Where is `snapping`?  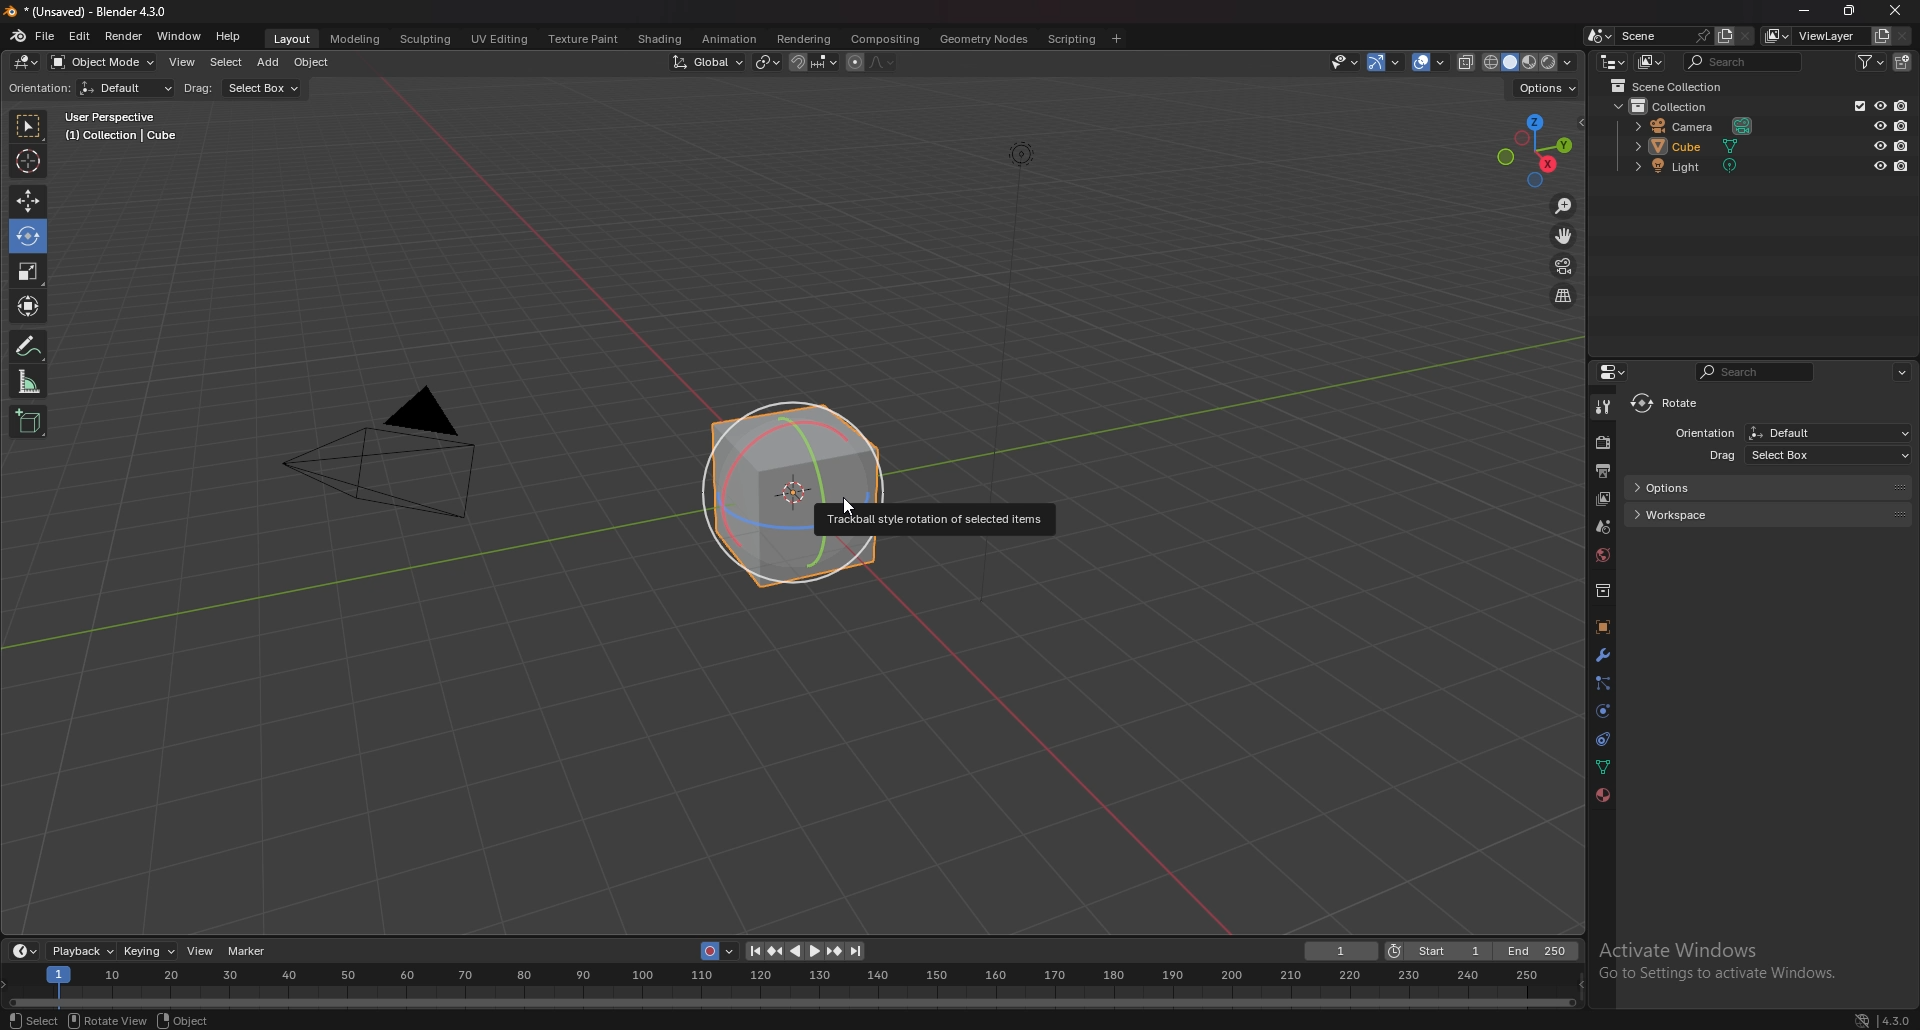 snapping is located at coordinates (814, 62).